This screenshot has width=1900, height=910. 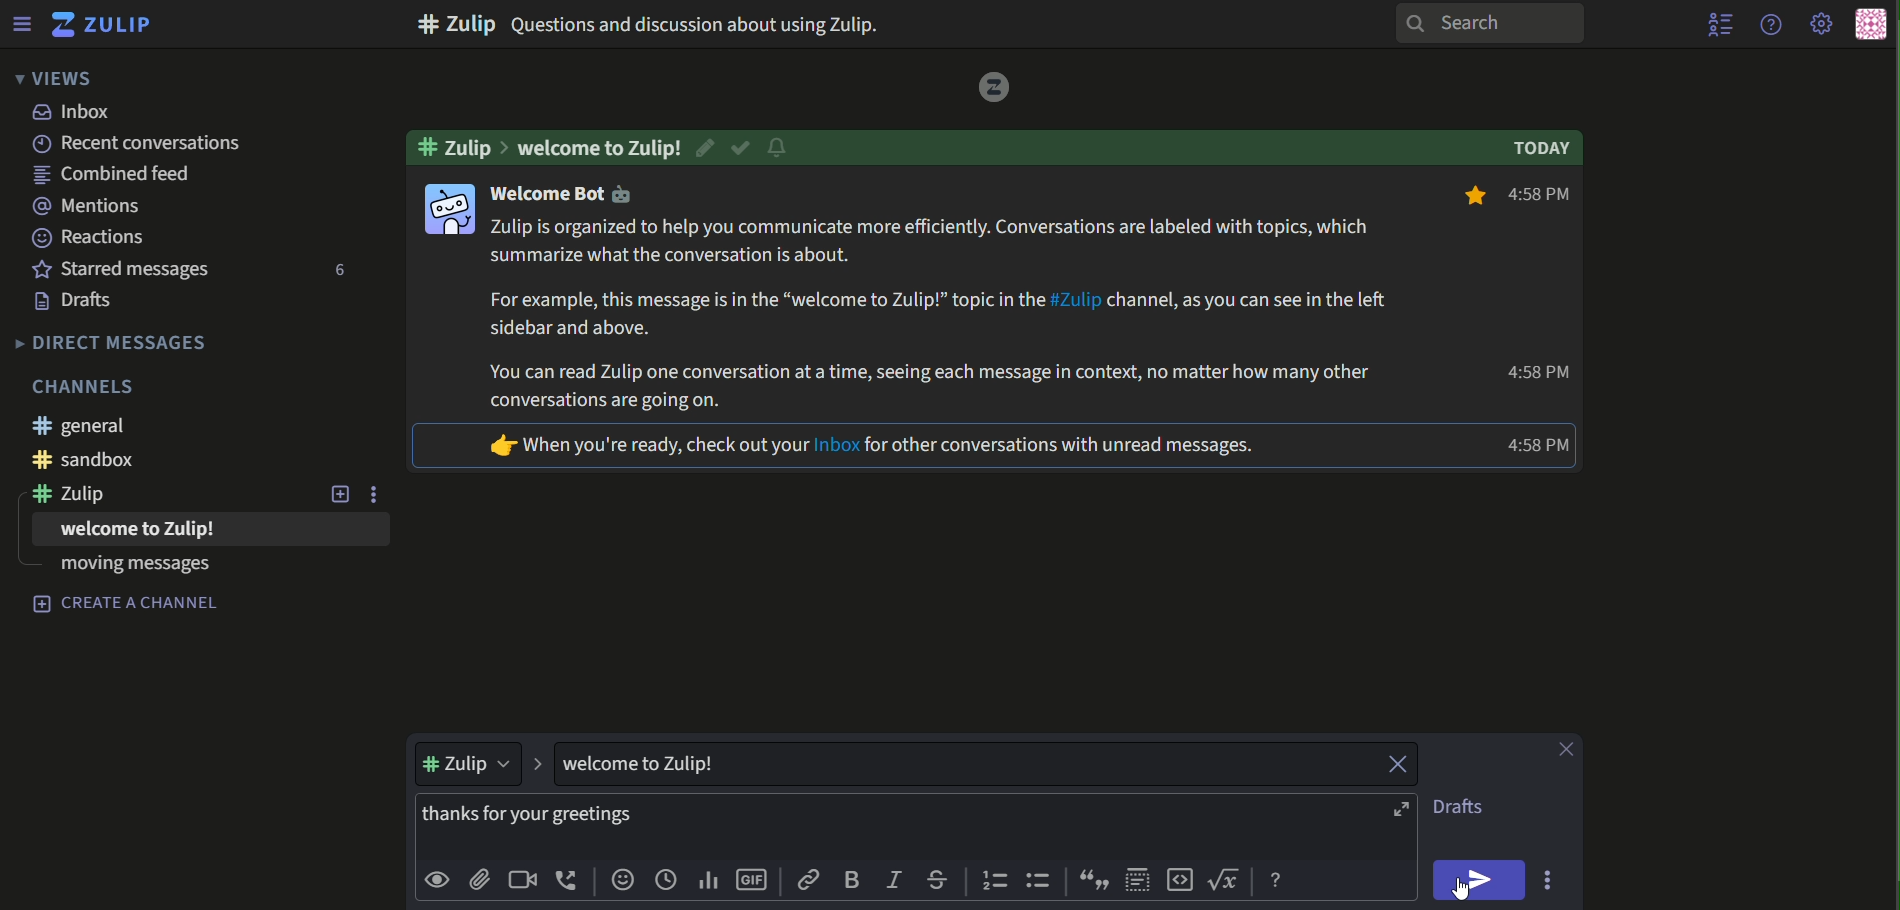 What do you see at coordinates (1180, 881) in the screenshot?
I see `code` at bounding box center [1180, 881].